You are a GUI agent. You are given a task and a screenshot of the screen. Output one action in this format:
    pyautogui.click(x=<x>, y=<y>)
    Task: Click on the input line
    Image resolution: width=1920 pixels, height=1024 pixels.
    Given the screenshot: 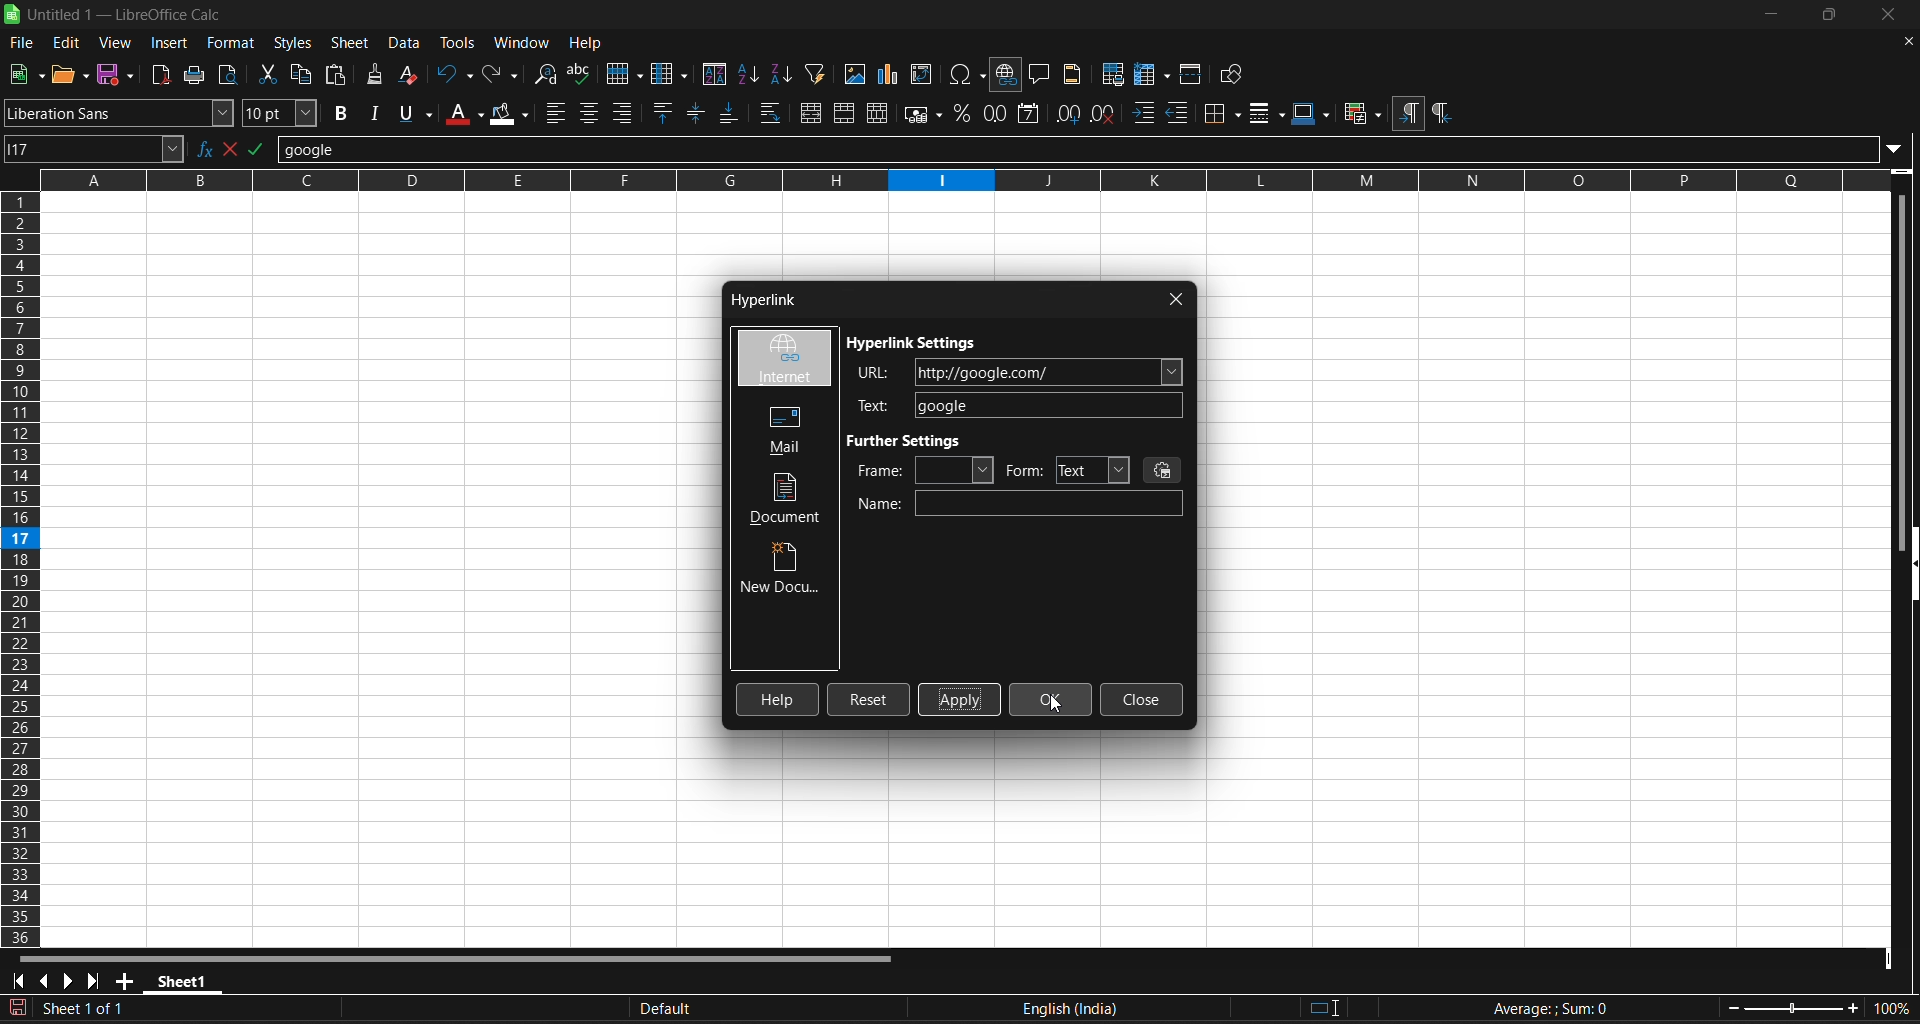 What is the action you would take?
    pyautogui.click(x=1092, y=146)
    